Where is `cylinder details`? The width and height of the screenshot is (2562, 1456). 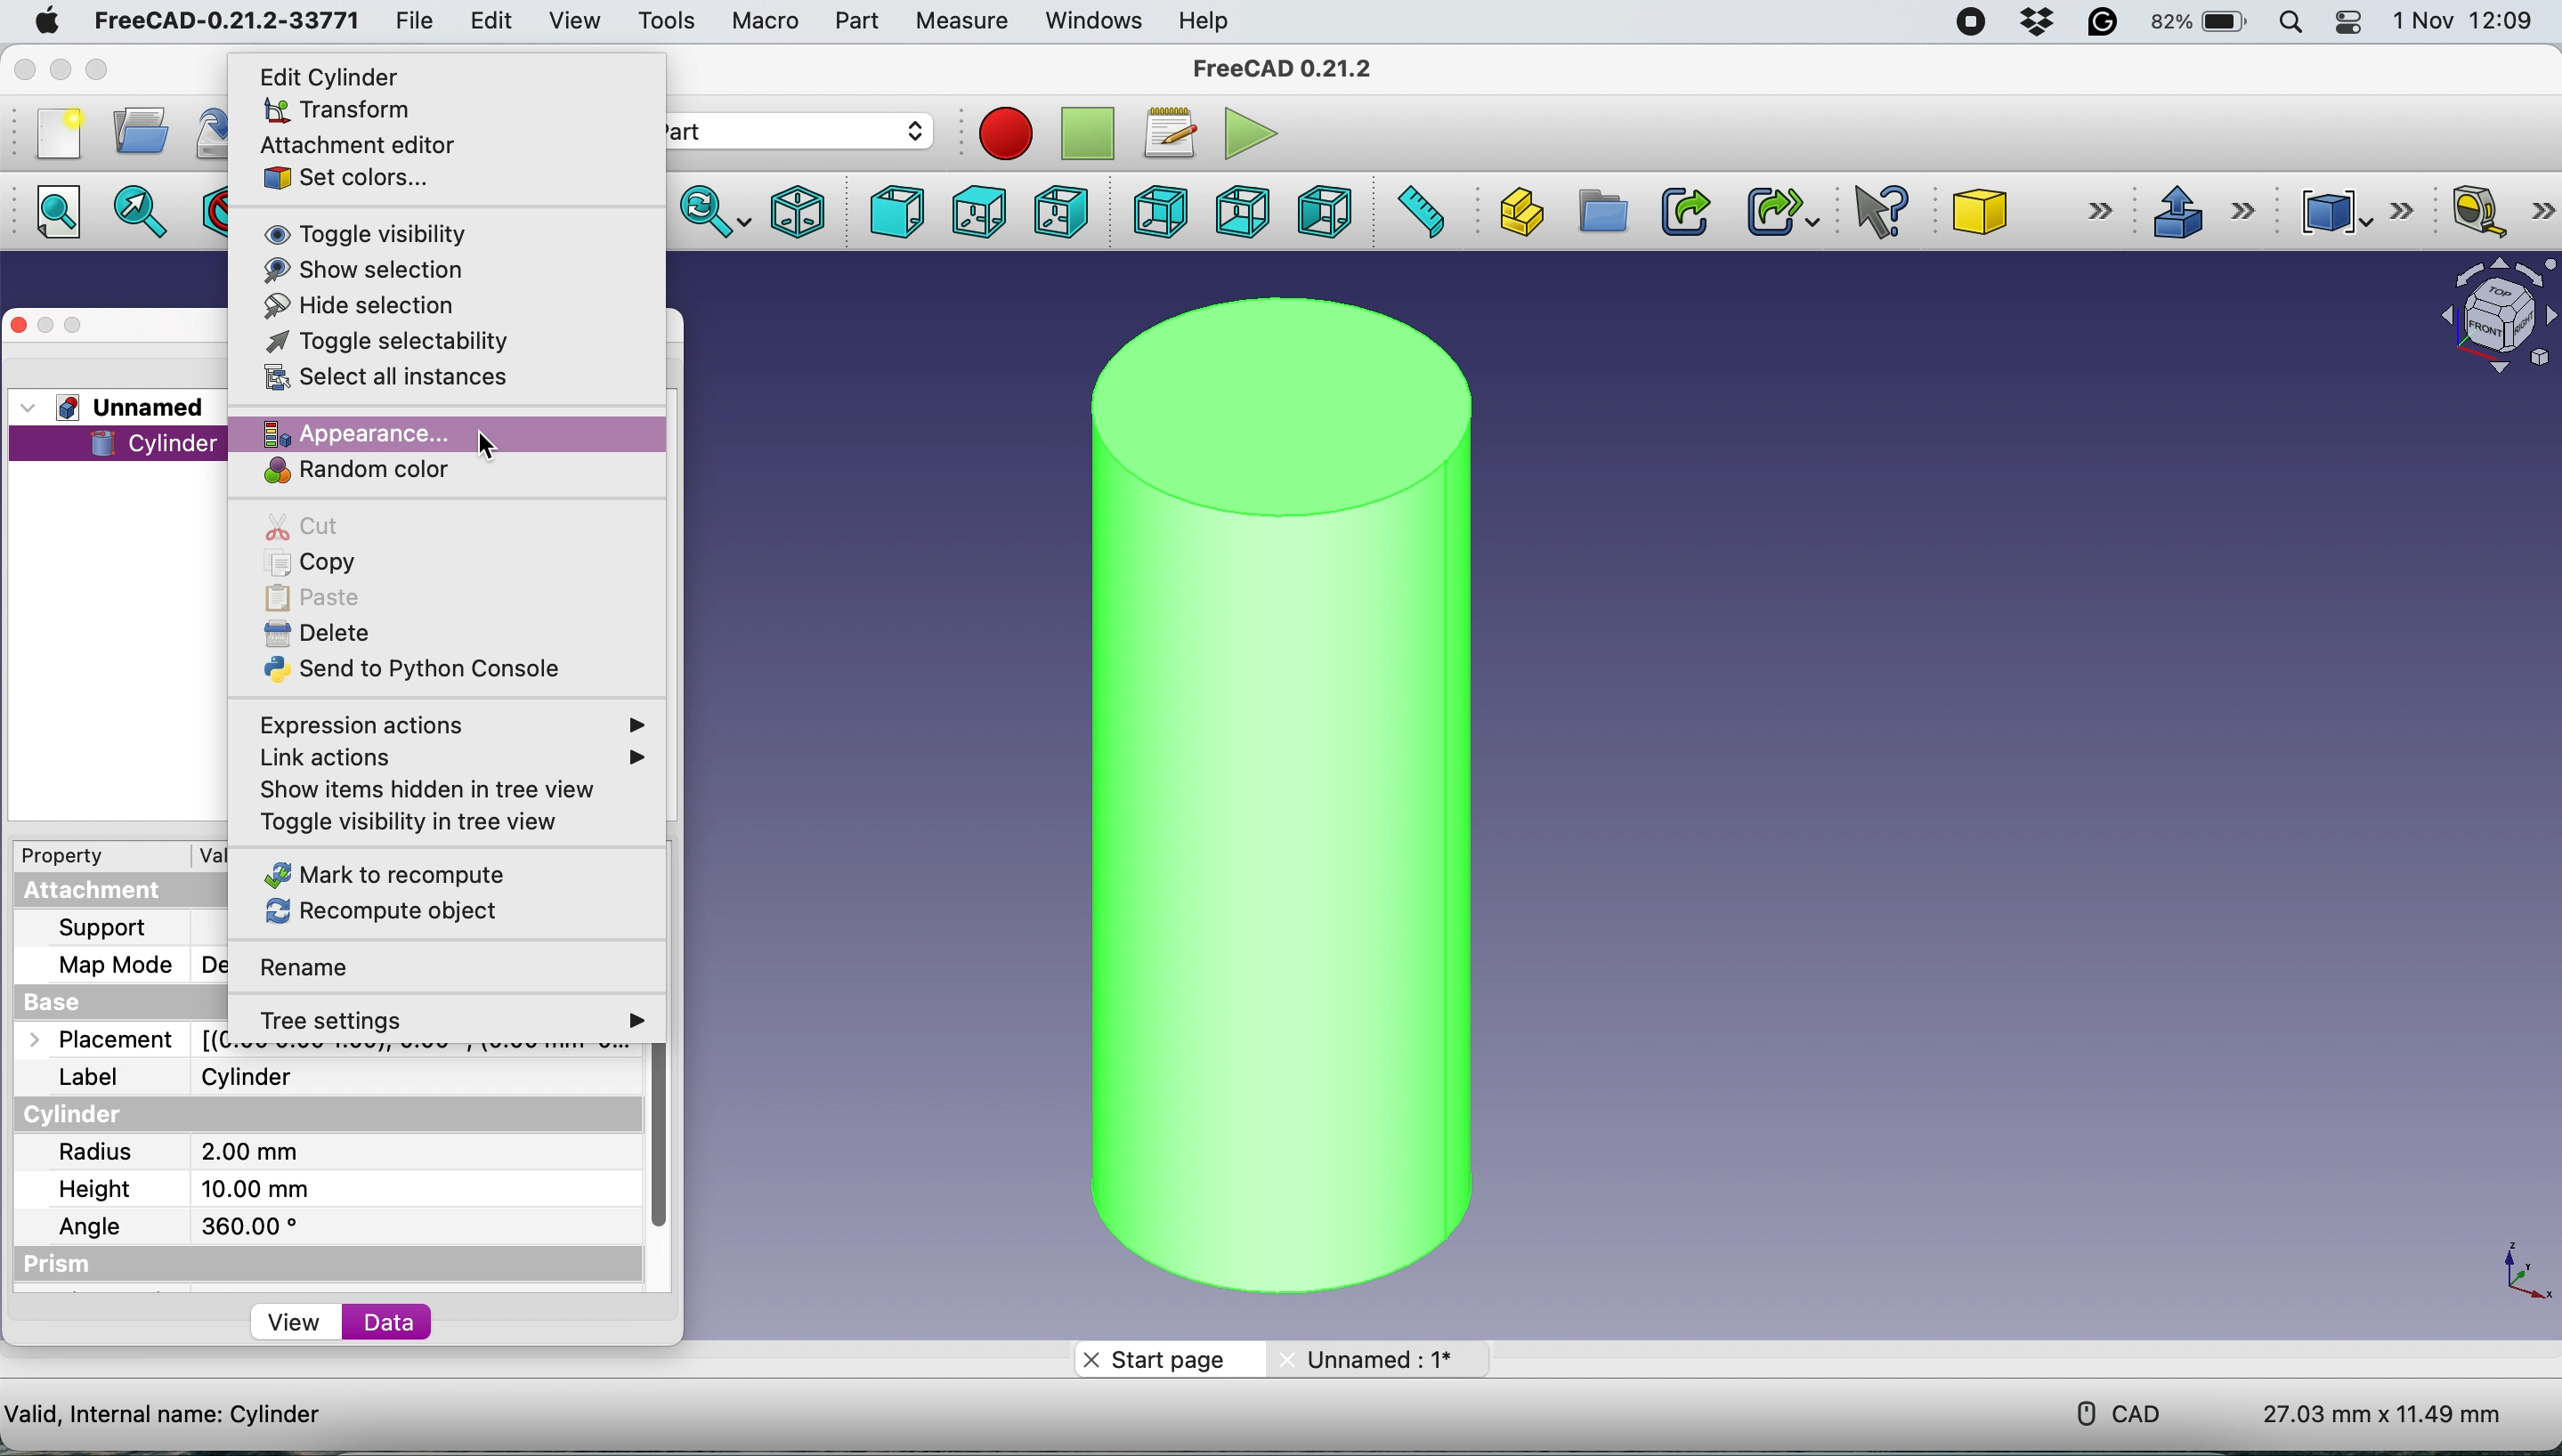 cylinder details is located at coordinates (165, 1416).